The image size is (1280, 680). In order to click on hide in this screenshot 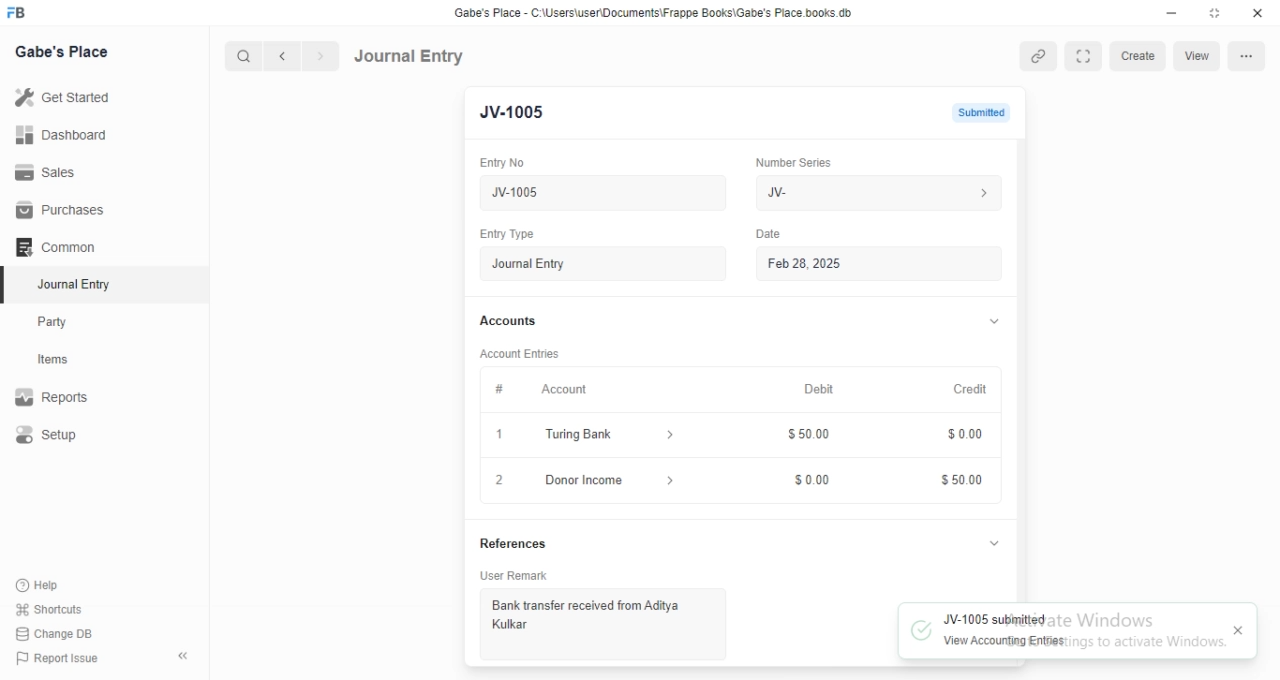, I will do `click(179, 657)`.